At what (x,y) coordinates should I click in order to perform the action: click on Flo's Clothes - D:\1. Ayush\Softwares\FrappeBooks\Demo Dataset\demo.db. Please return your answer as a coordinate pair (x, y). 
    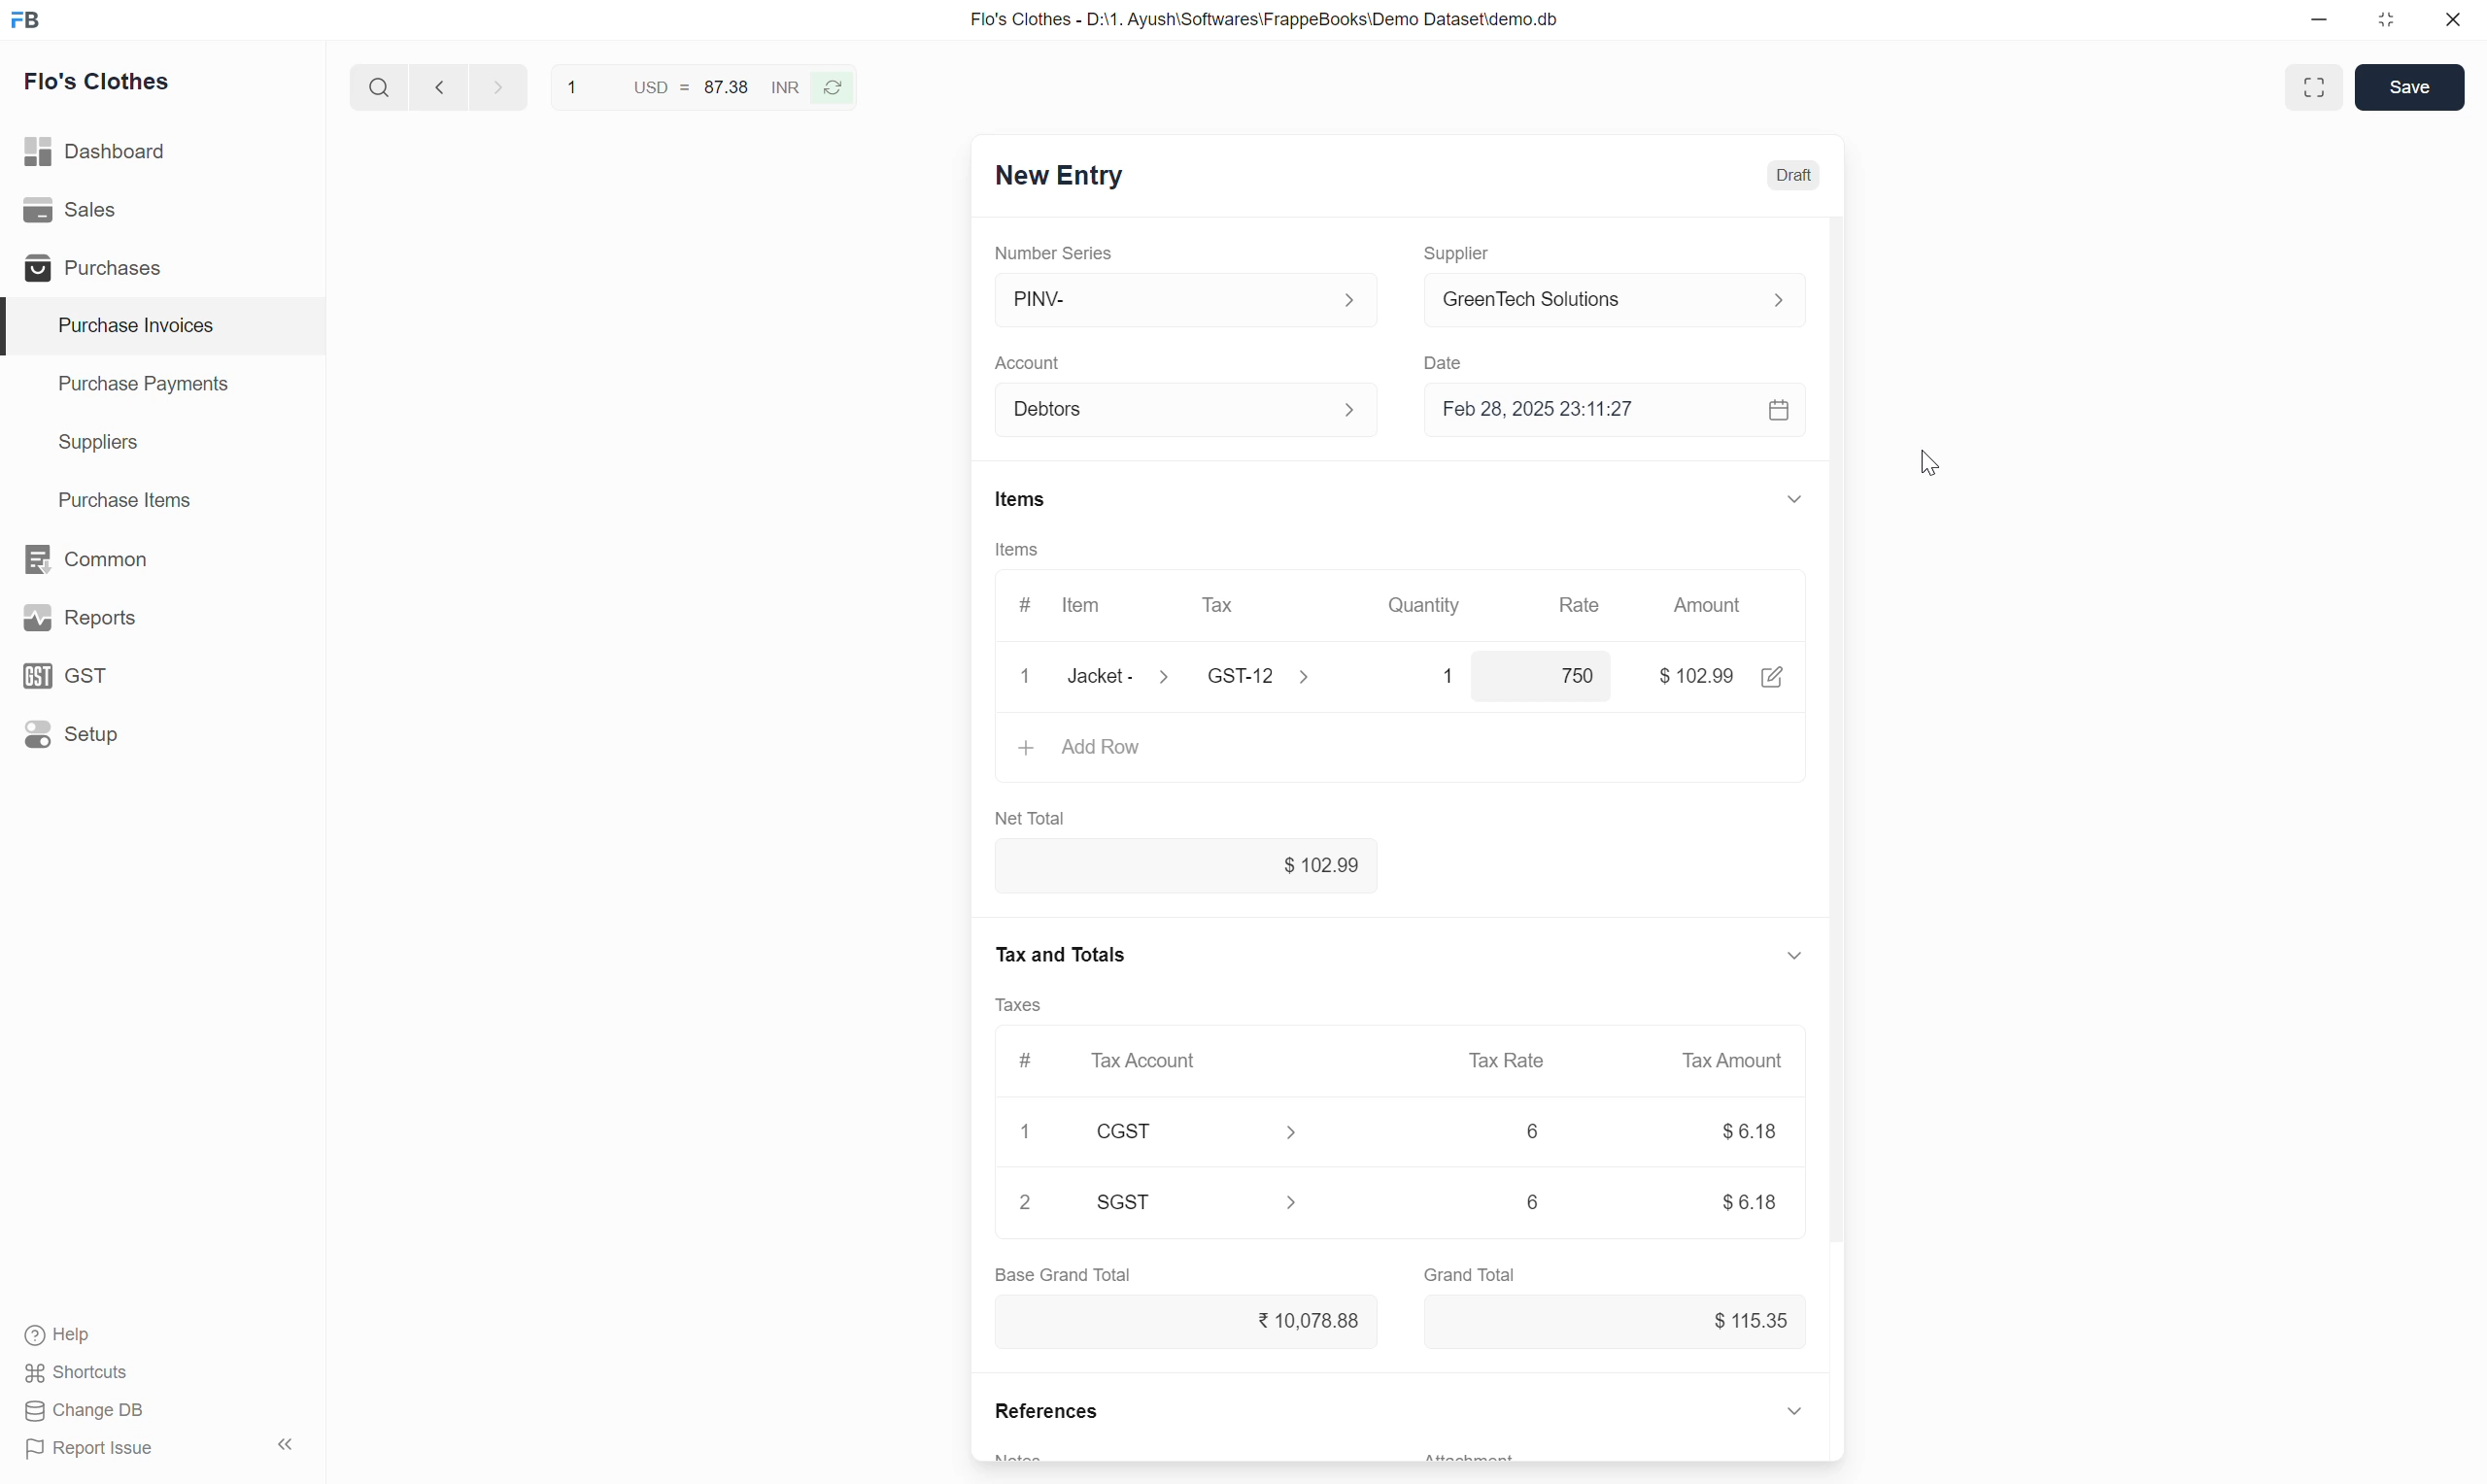
    Looking at the image, I should click on (1266, 20).